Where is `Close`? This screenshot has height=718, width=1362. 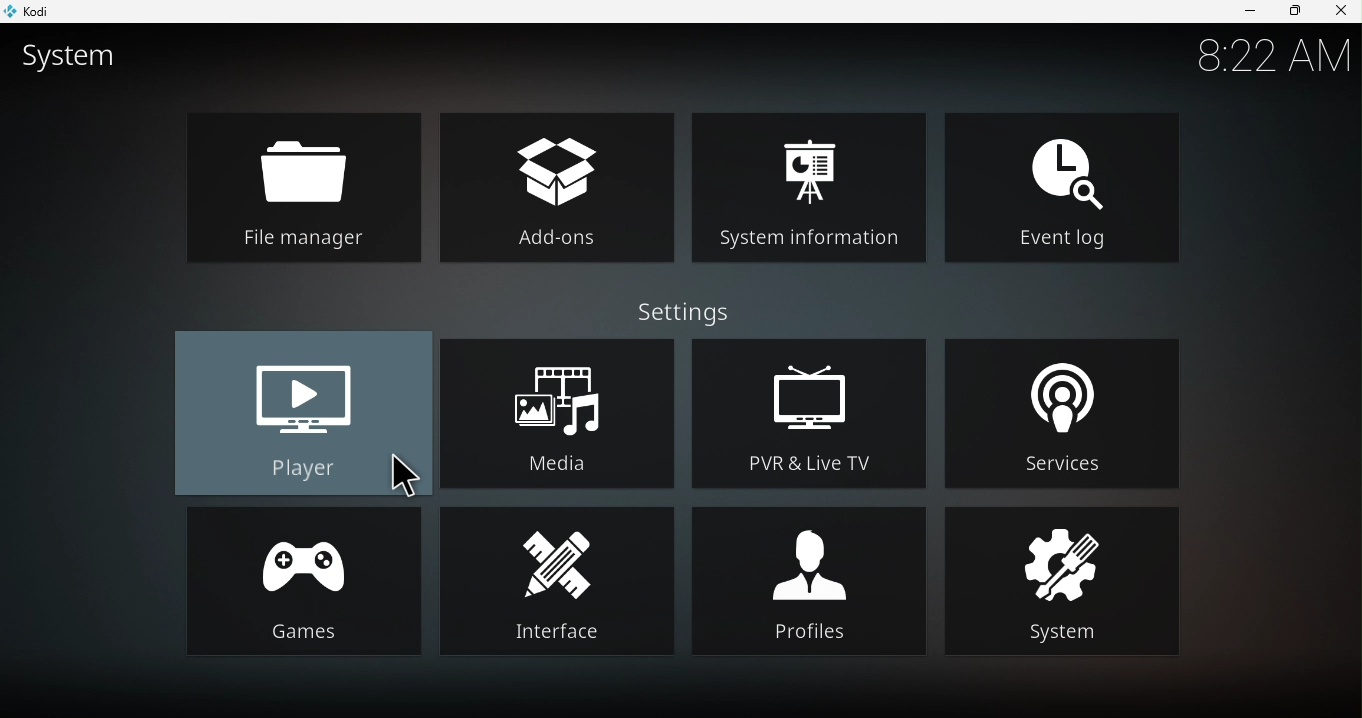 Close is located at coordinates (1338, 12).